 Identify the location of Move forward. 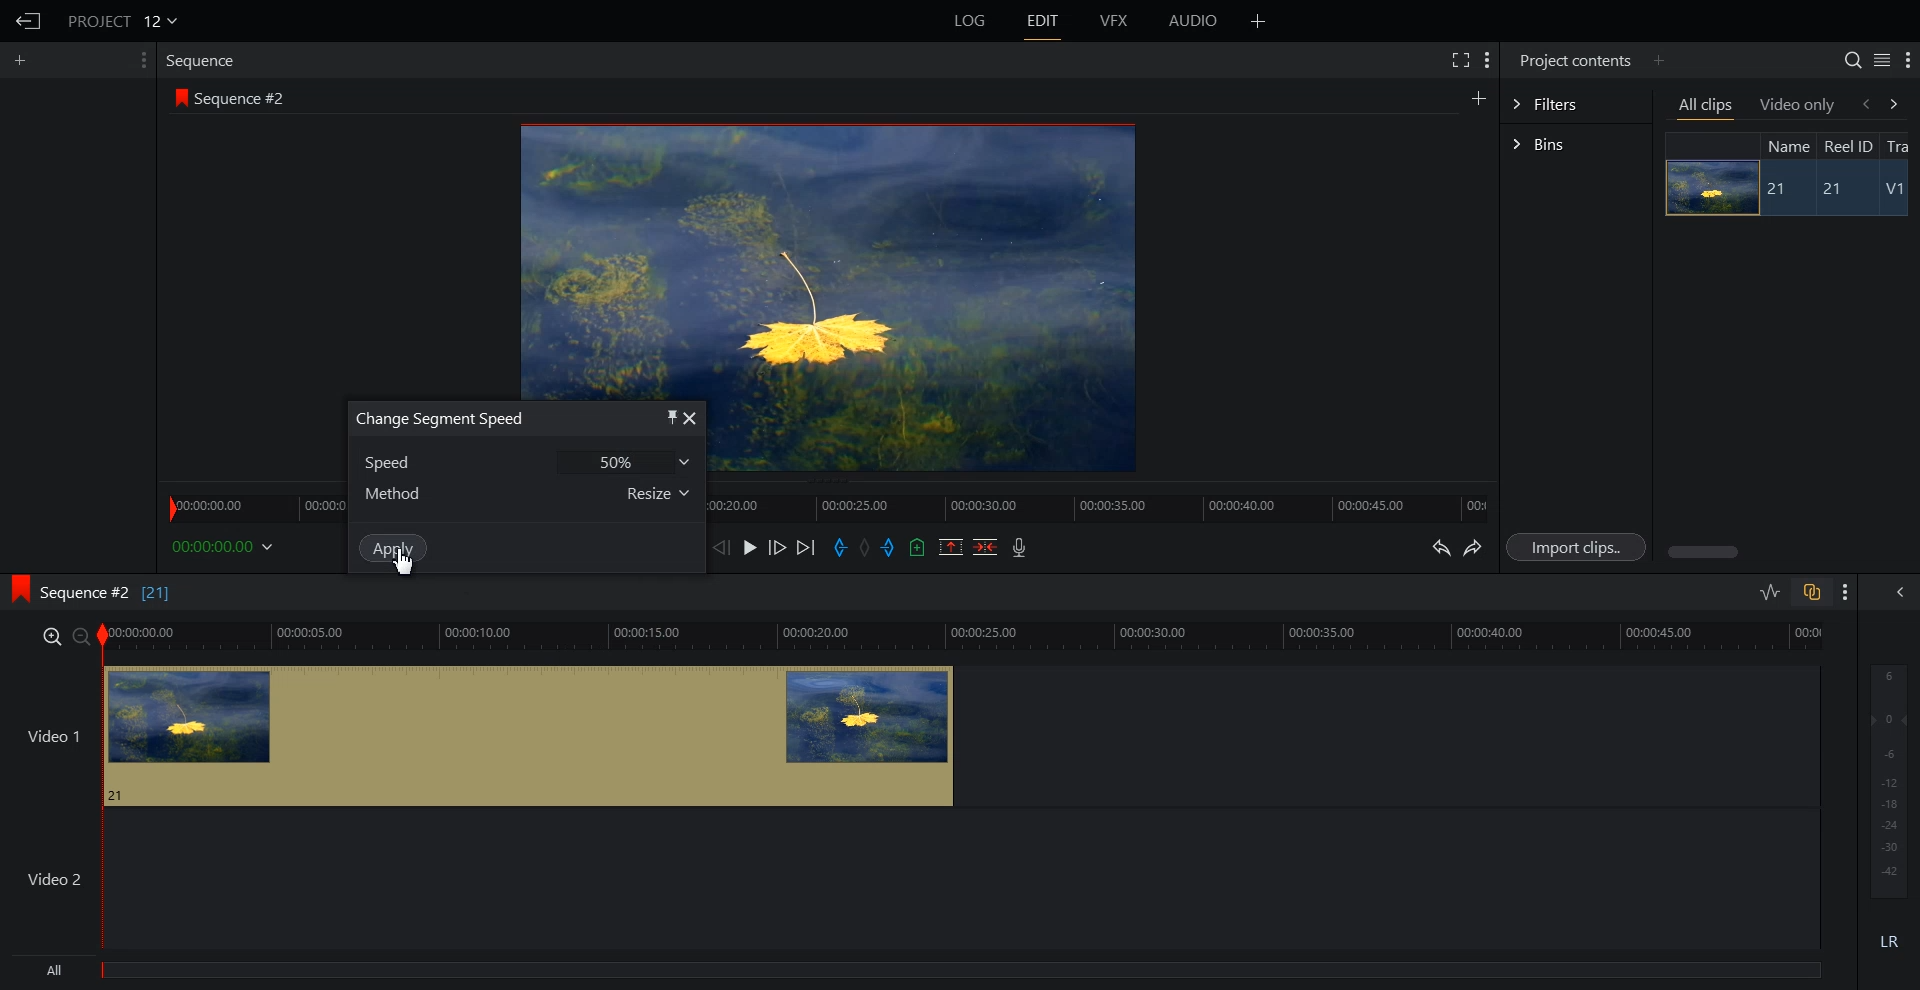
(807, 548).